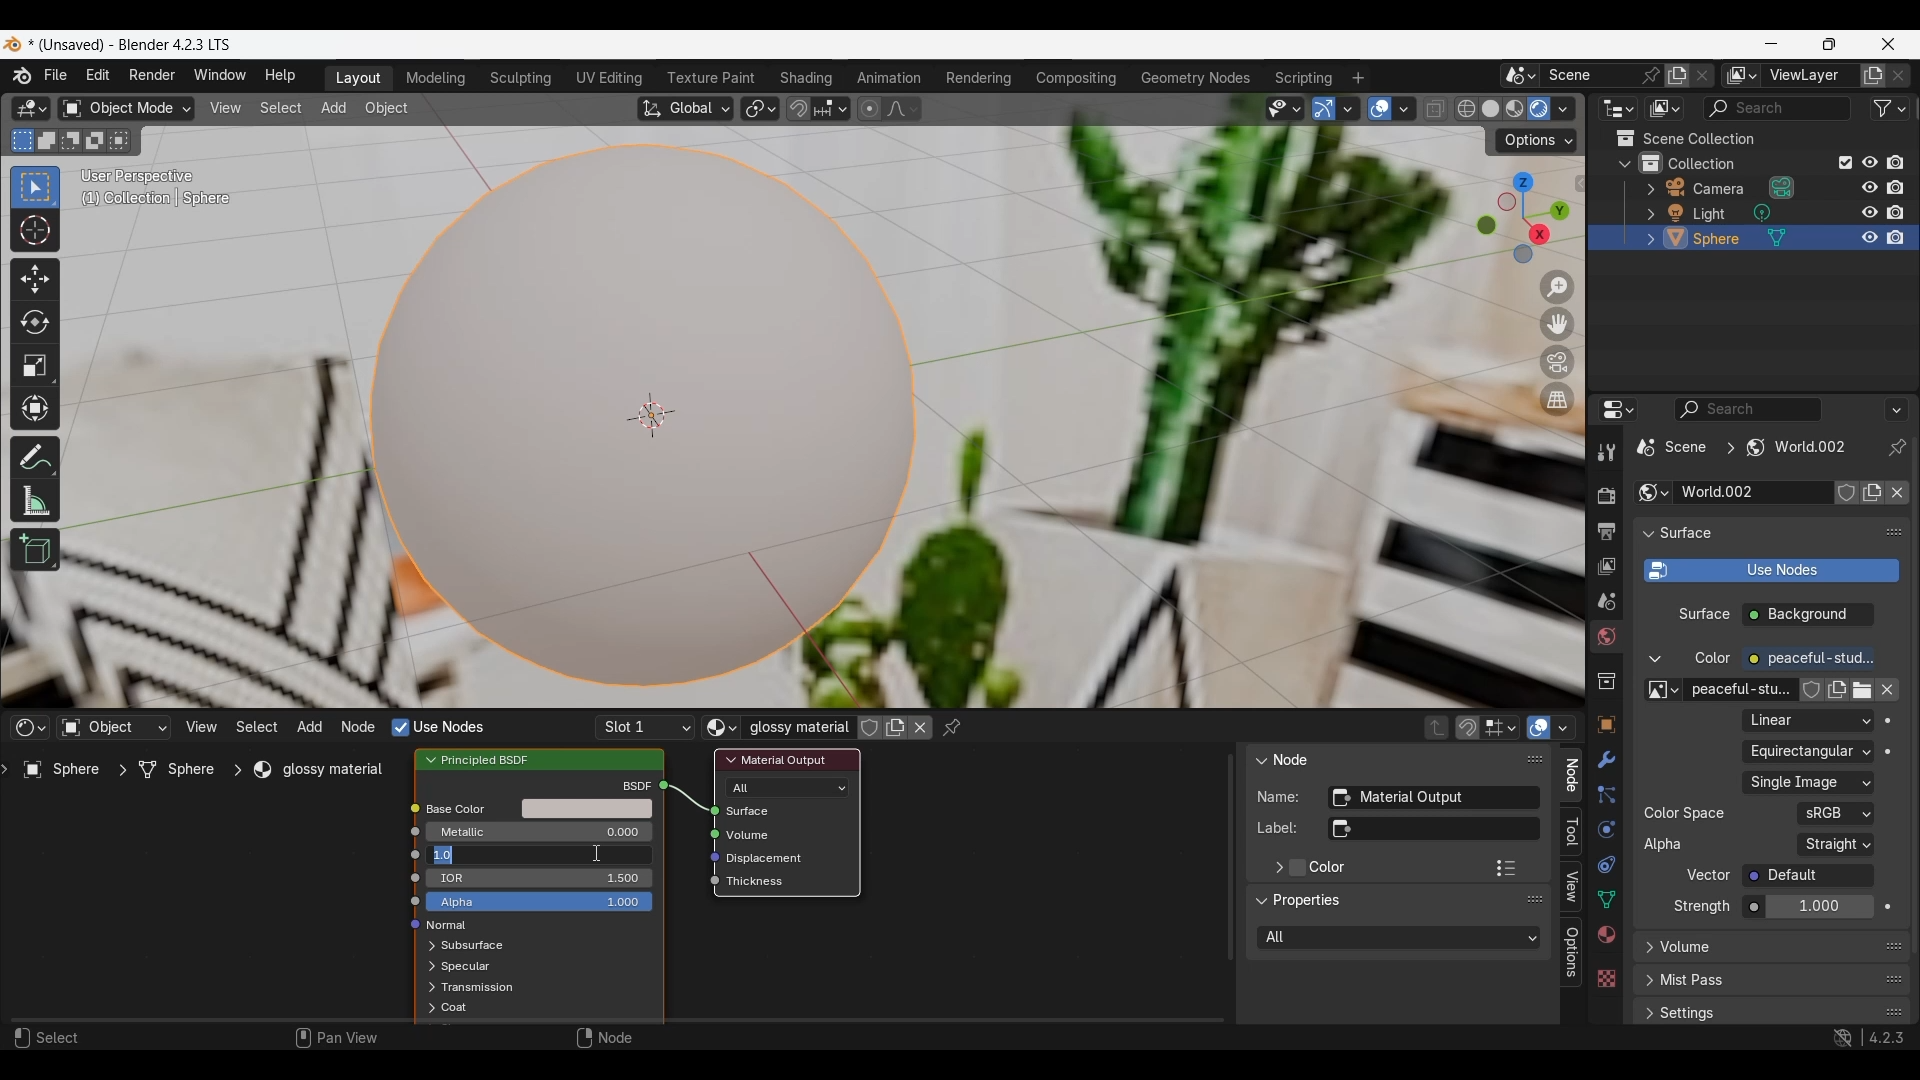  Describe the element at coordinates (1400, 938) in the screenshot. I see `Rendered and viewport shading types to use the shades for` at that location.